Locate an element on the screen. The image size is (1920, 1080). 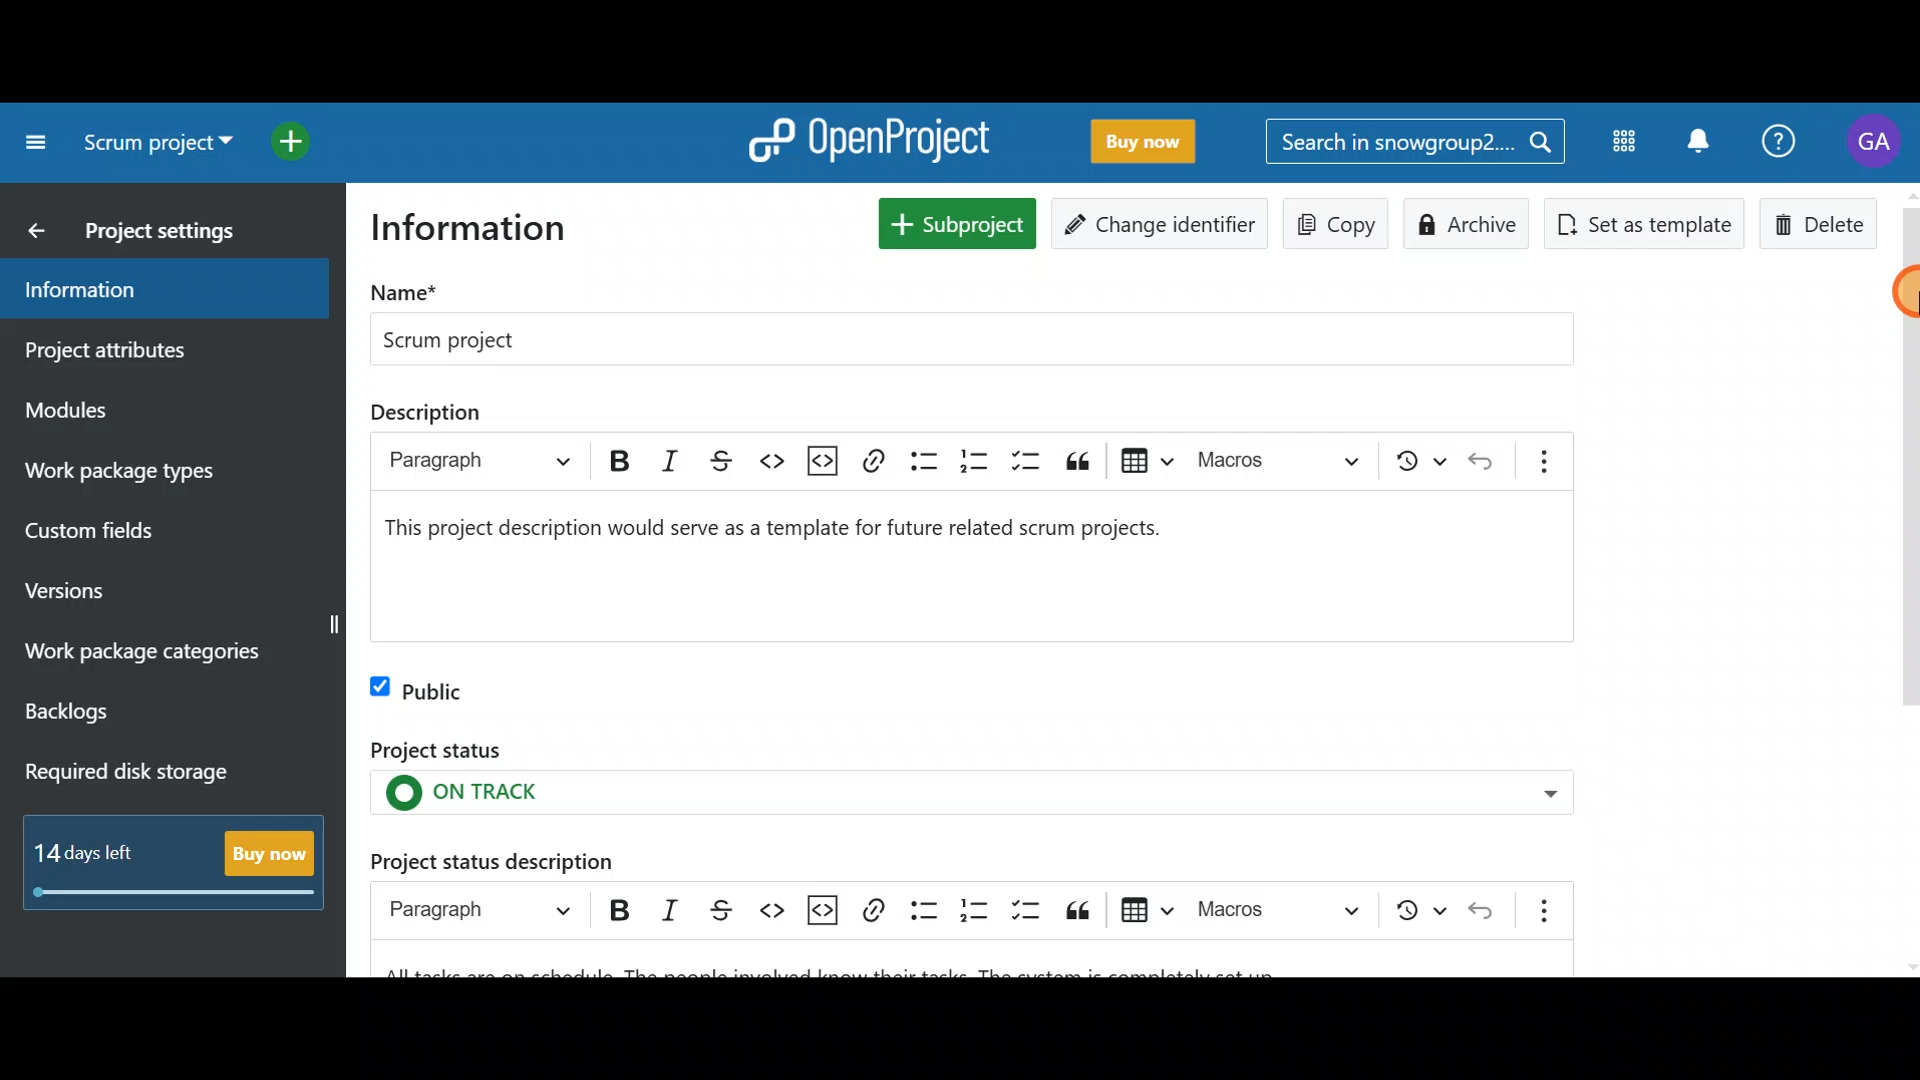
Work package categories is located at coordinates (172, 651).